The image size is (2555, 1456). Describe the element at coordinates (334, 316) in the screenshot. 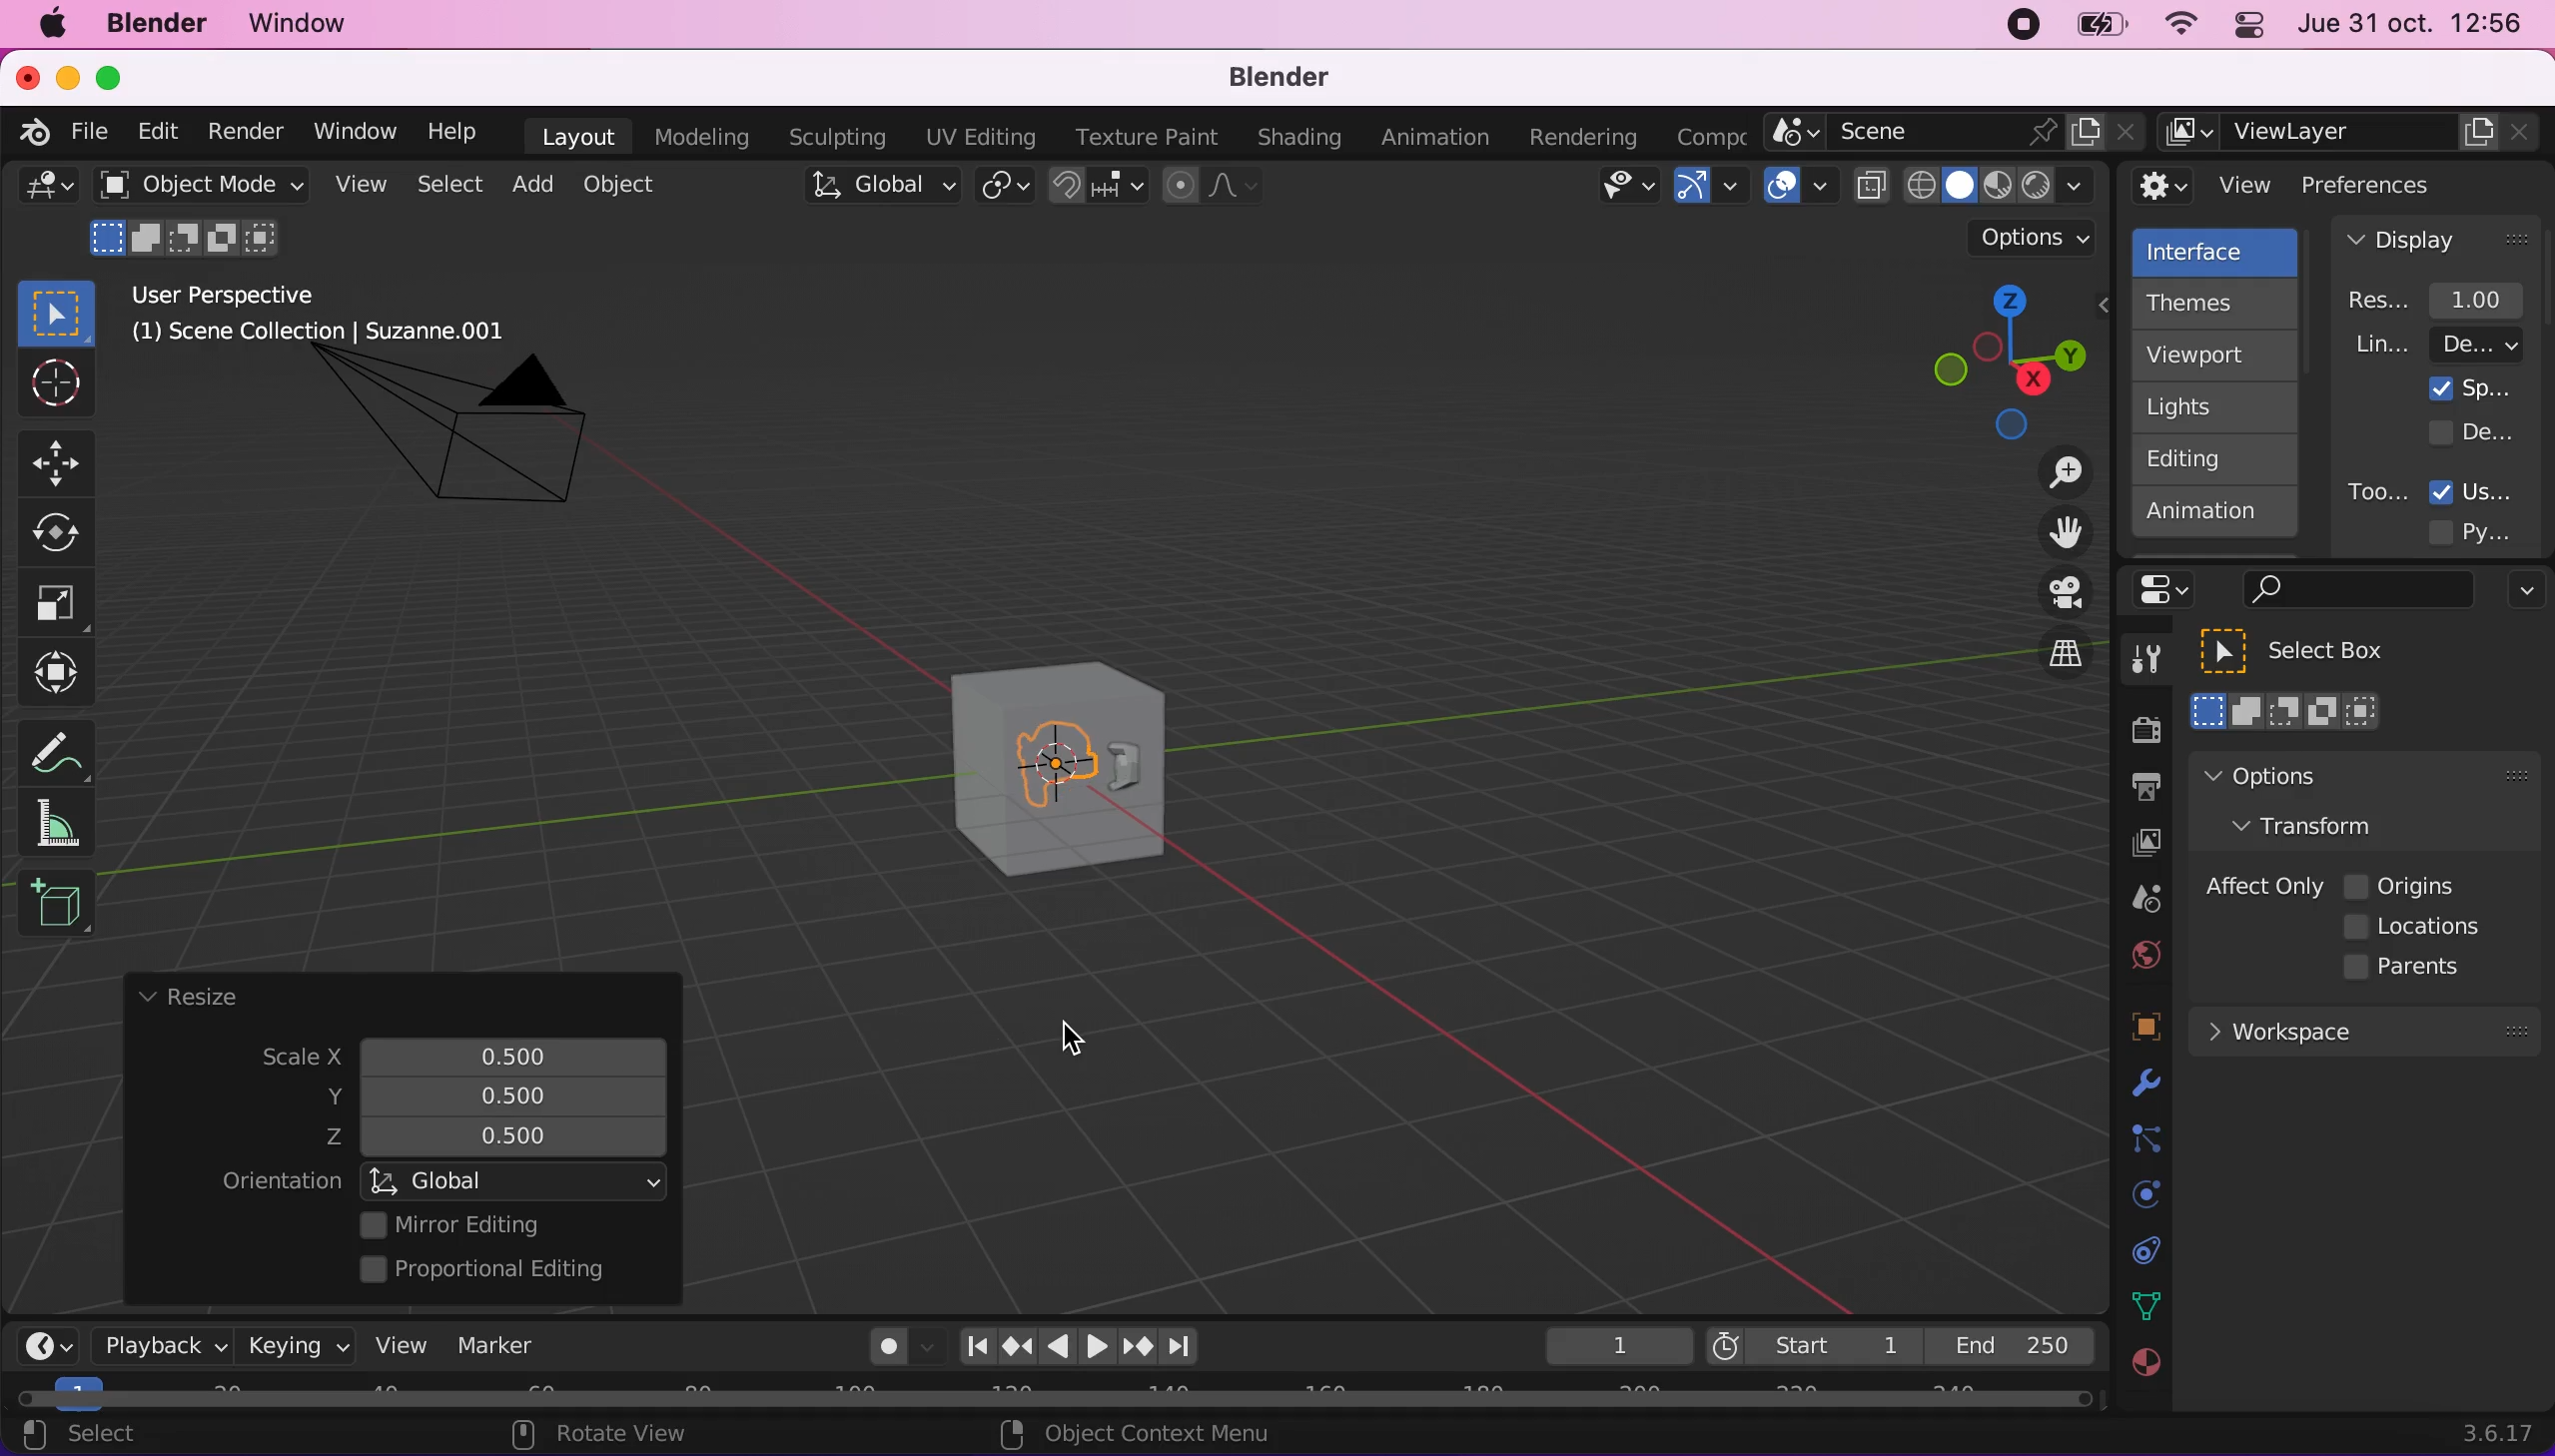

I see `user perspective (1) scene collection | suzzane.001` at that location.